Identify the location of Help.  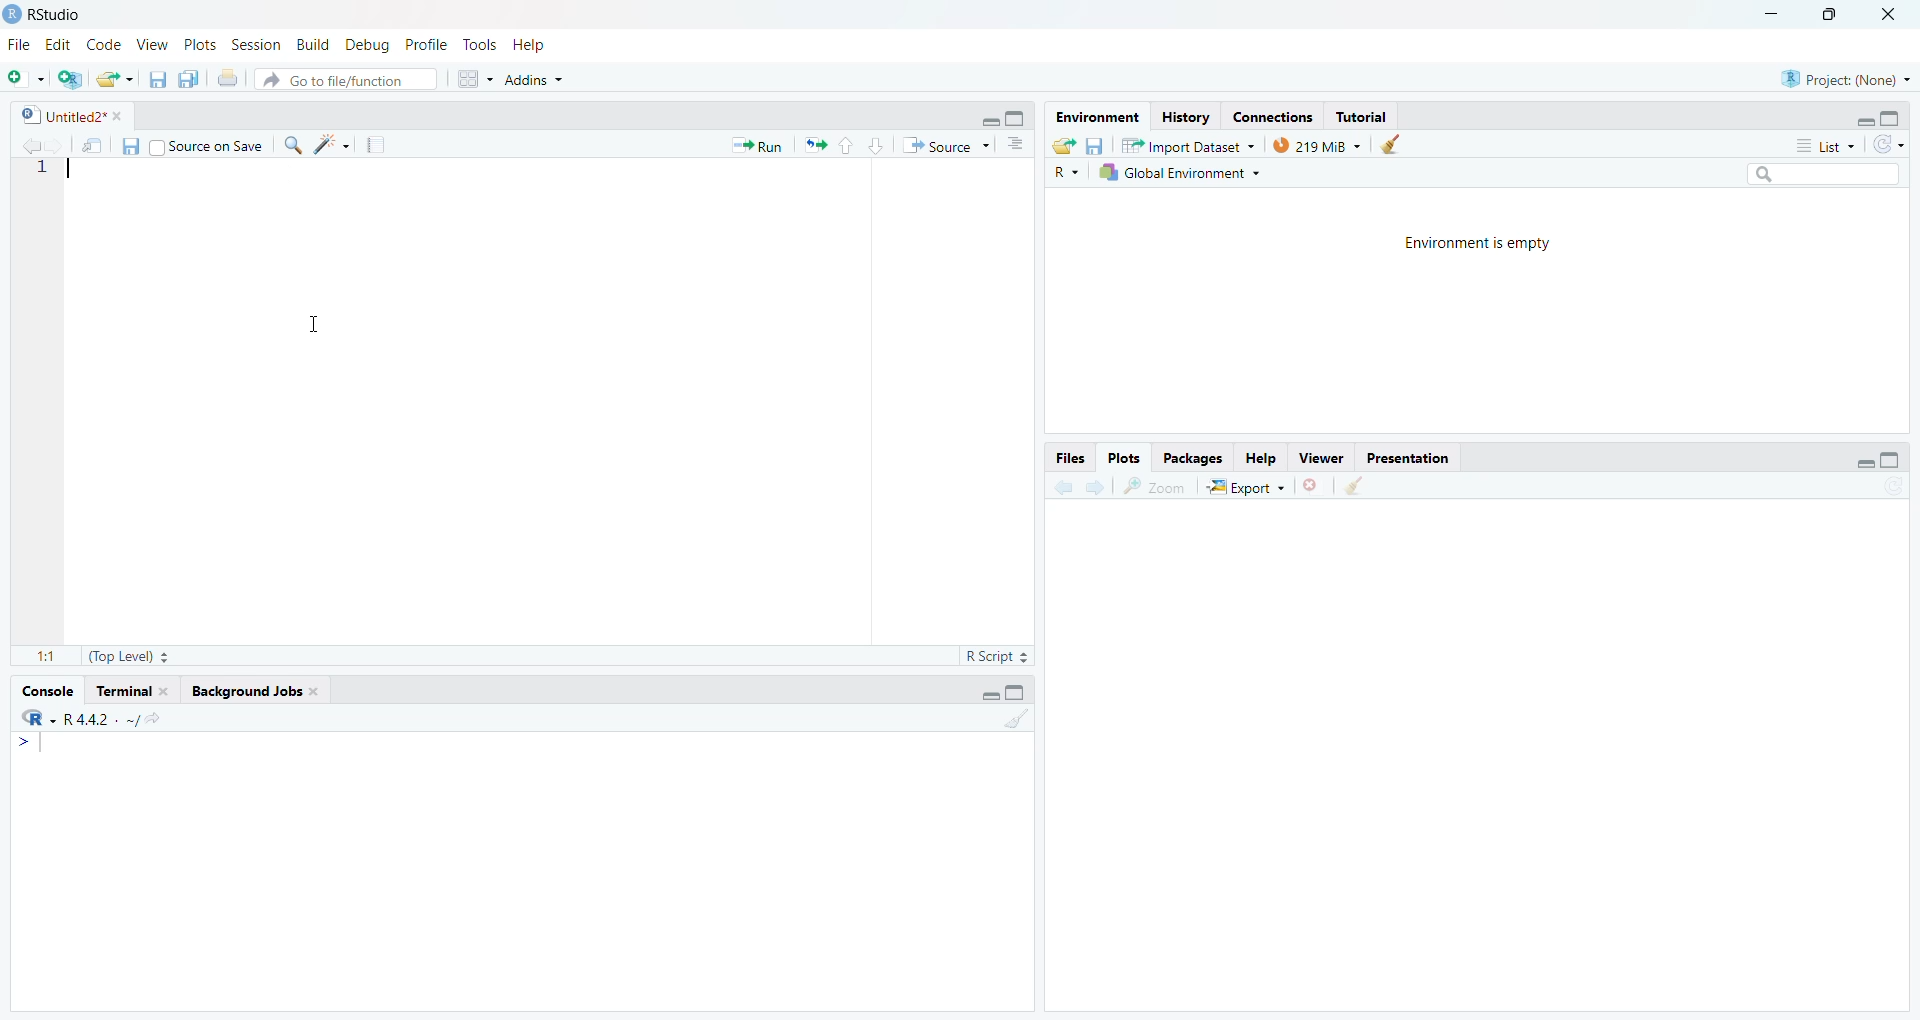
(531, 45).